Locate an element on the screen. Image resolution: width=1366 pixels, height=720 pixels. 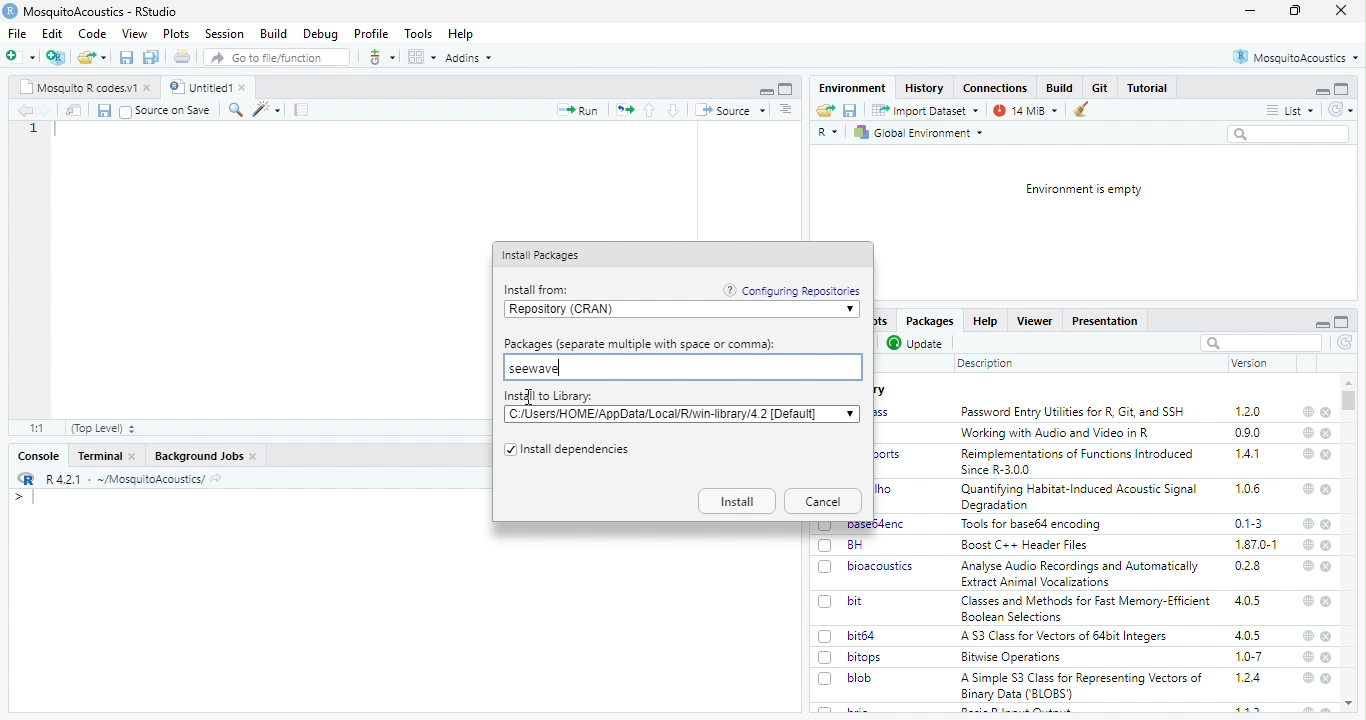
more is located at coordinates (787, 110).